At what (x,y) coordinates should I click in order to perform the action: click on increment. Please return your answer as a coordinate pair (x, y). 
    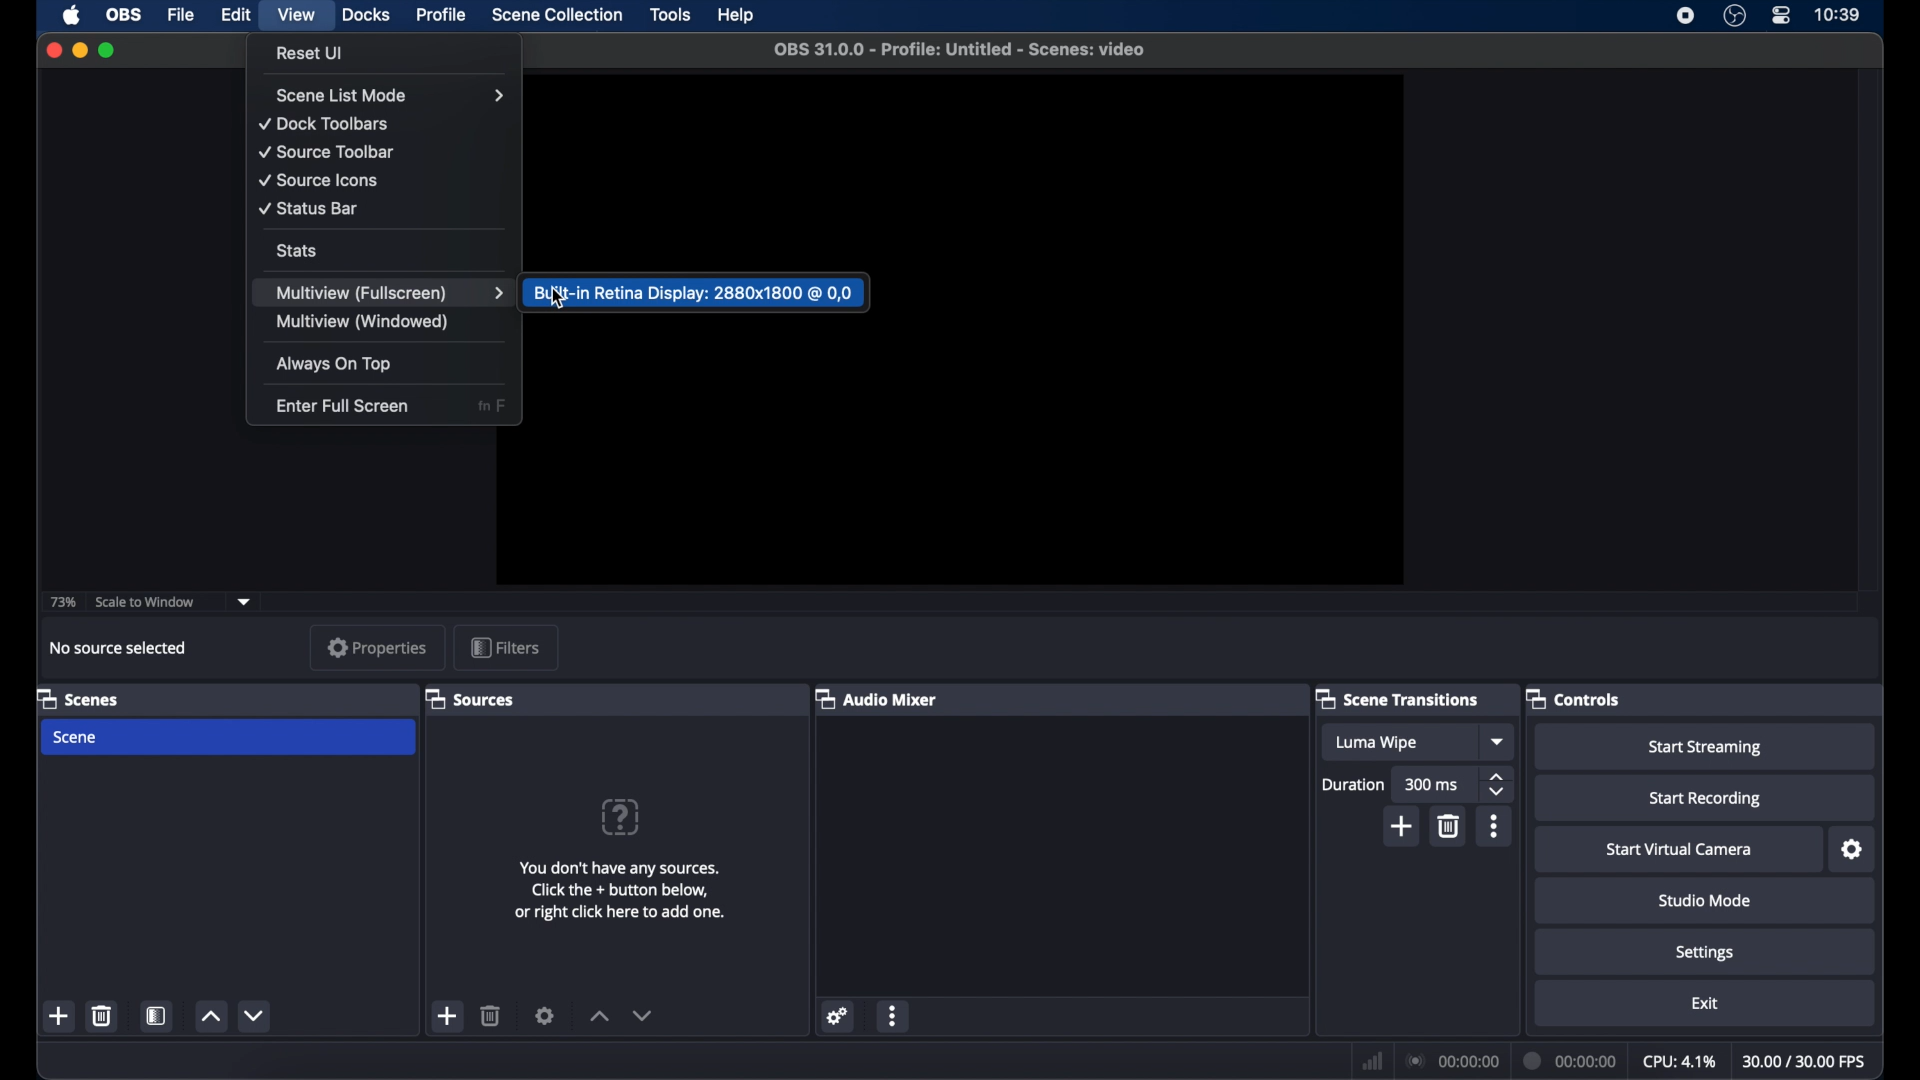
    Looking at the image, I should click on (211, 1016).